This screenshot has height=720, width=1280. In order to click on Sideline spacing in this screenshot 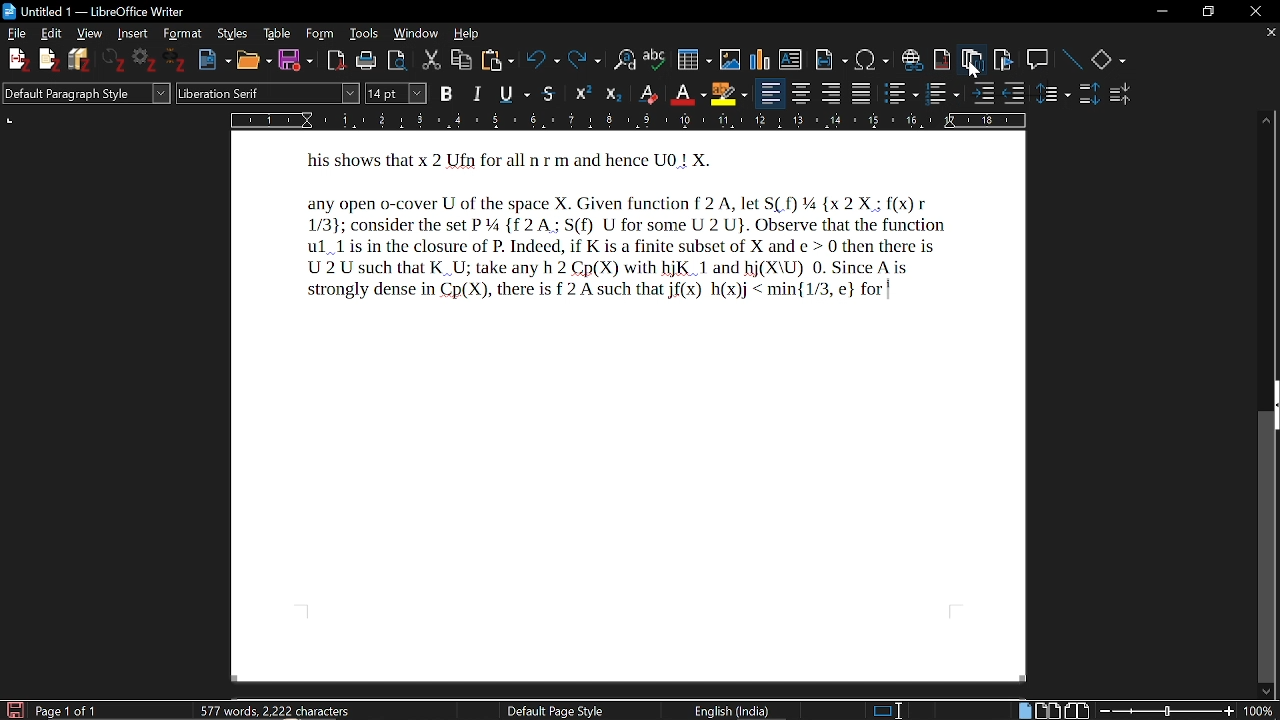, I will do `click(1054, 95)`.